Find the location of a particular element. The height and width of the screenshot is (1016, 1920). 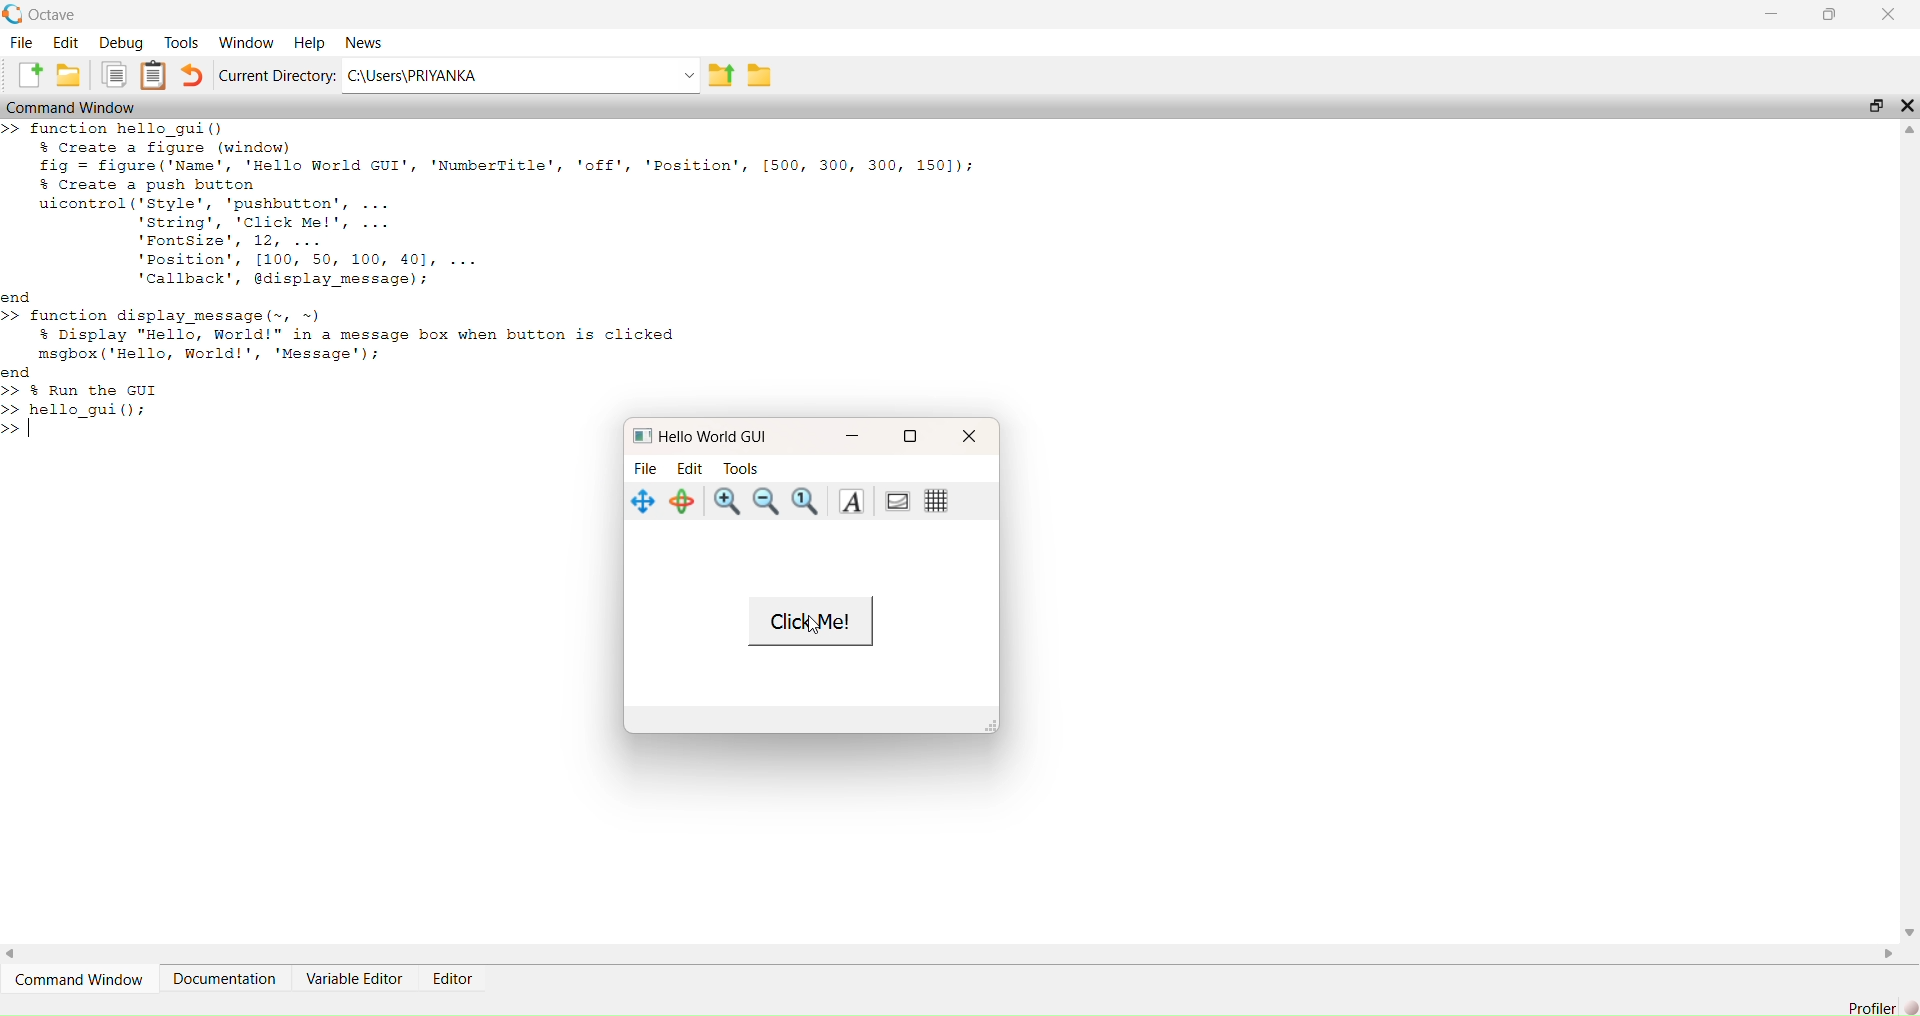

Edit is located at coordinates (66, 42).